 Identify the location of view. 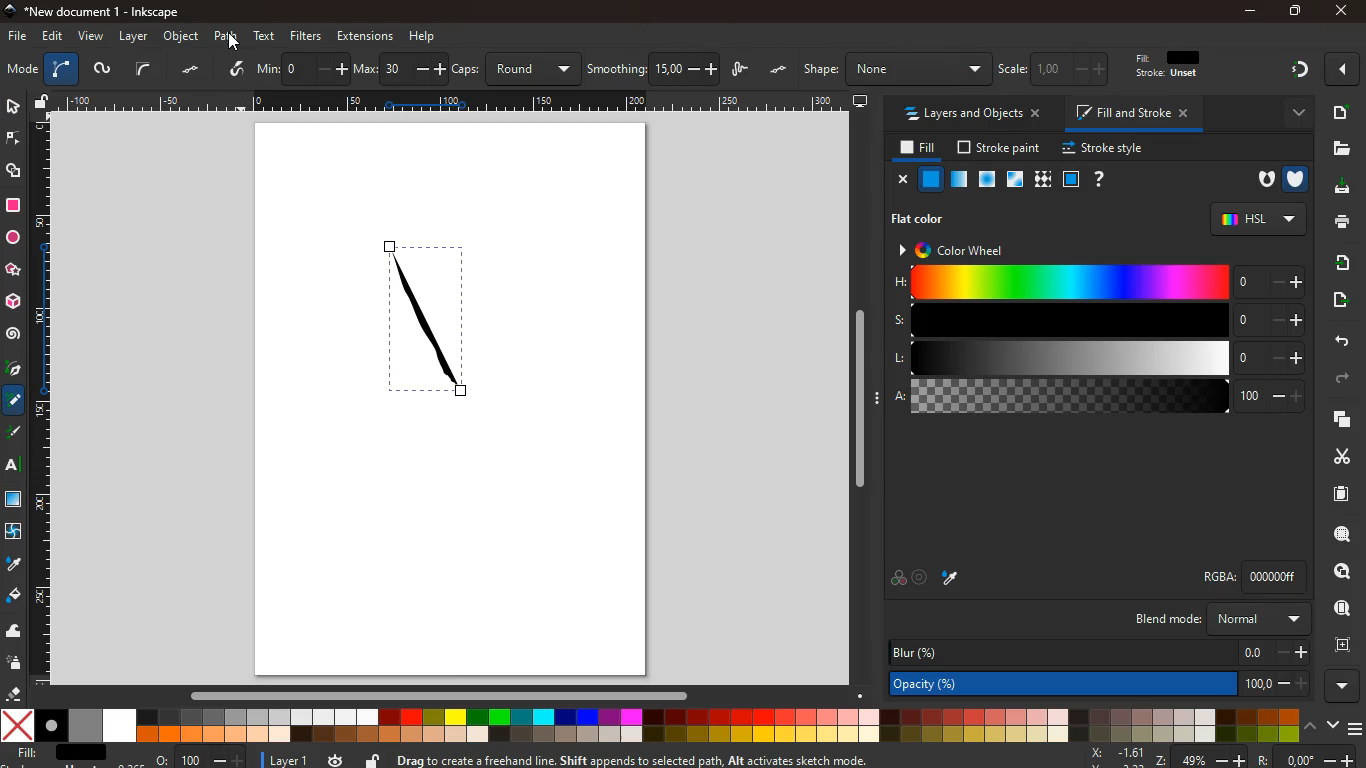
(92, 37).